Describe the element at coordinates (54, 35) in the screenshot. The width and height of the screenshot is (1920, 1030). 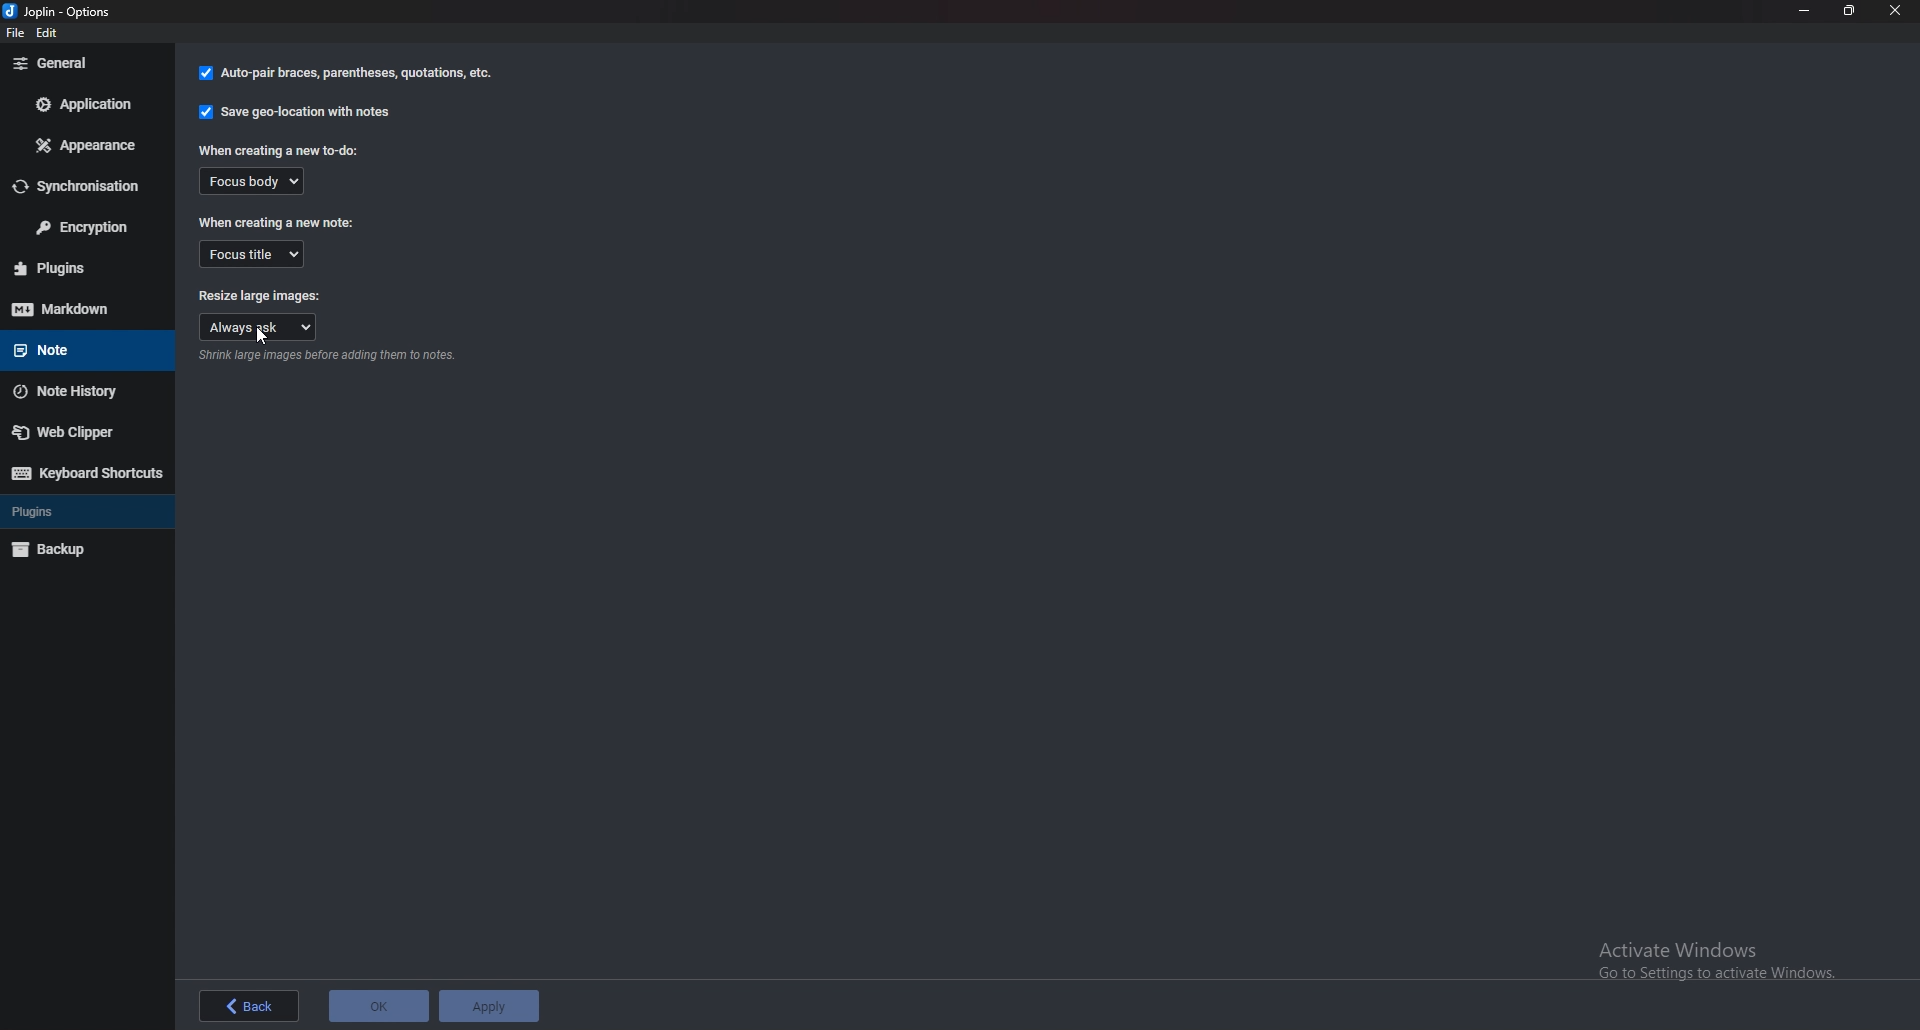
I see `edit` at that location.